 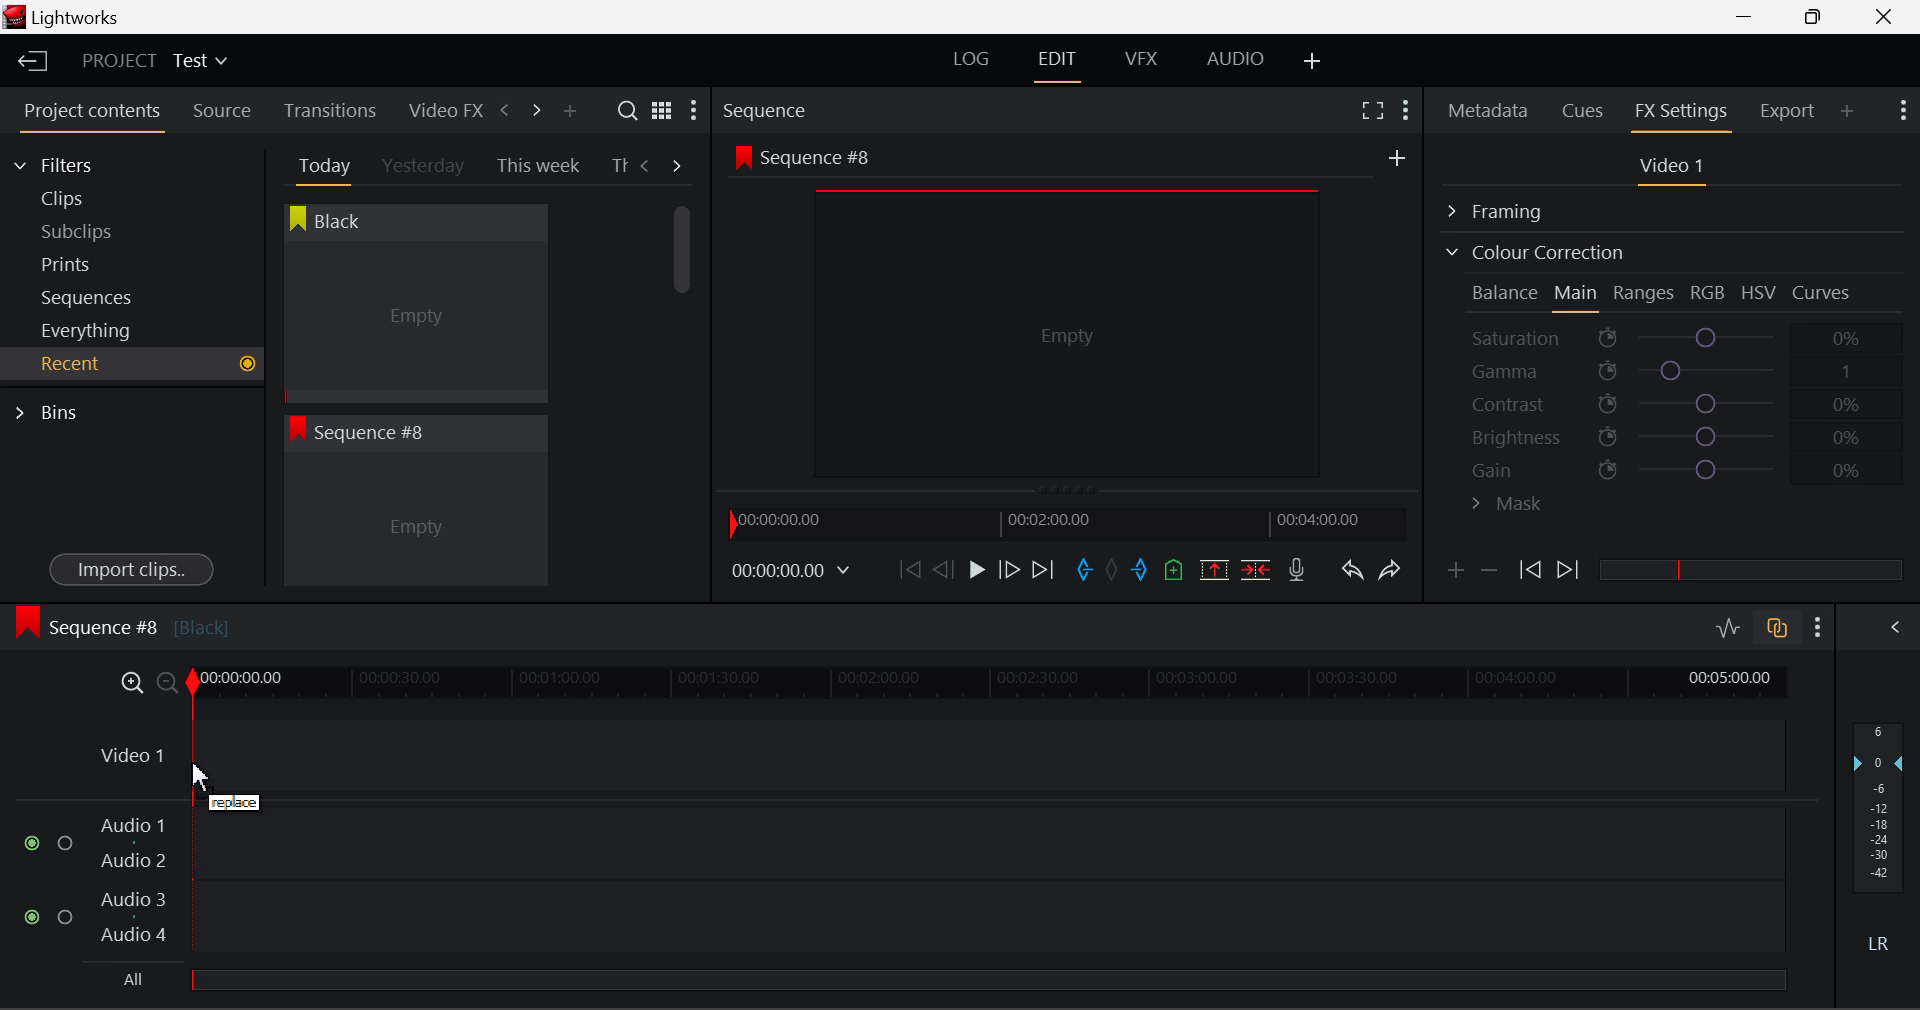 What do you see at coordinates (1234, 58) in the screenshot?
I see `AUDIO Layout` at bounding box center [1234, 58].